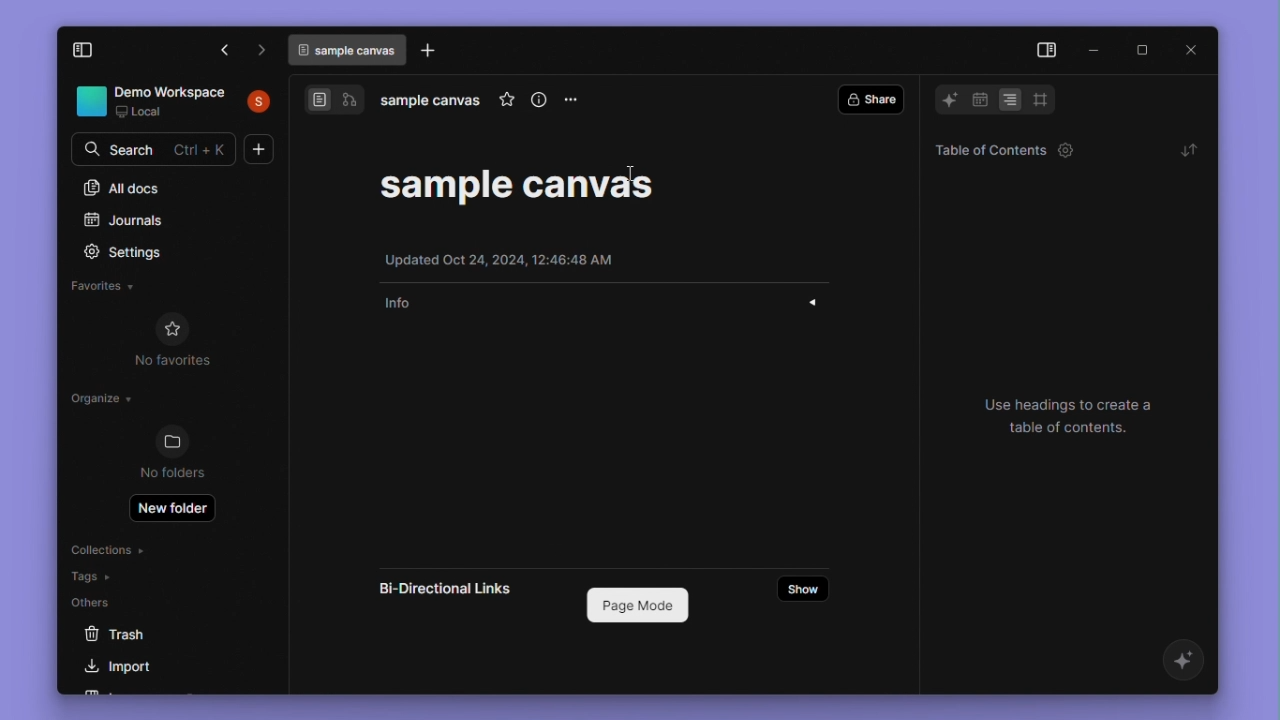 This screenshot has height=720, width=1280. What do you see at coordinates (173, 510) in the screenshot?
I see `New folder` at bounding box center [173, 510].